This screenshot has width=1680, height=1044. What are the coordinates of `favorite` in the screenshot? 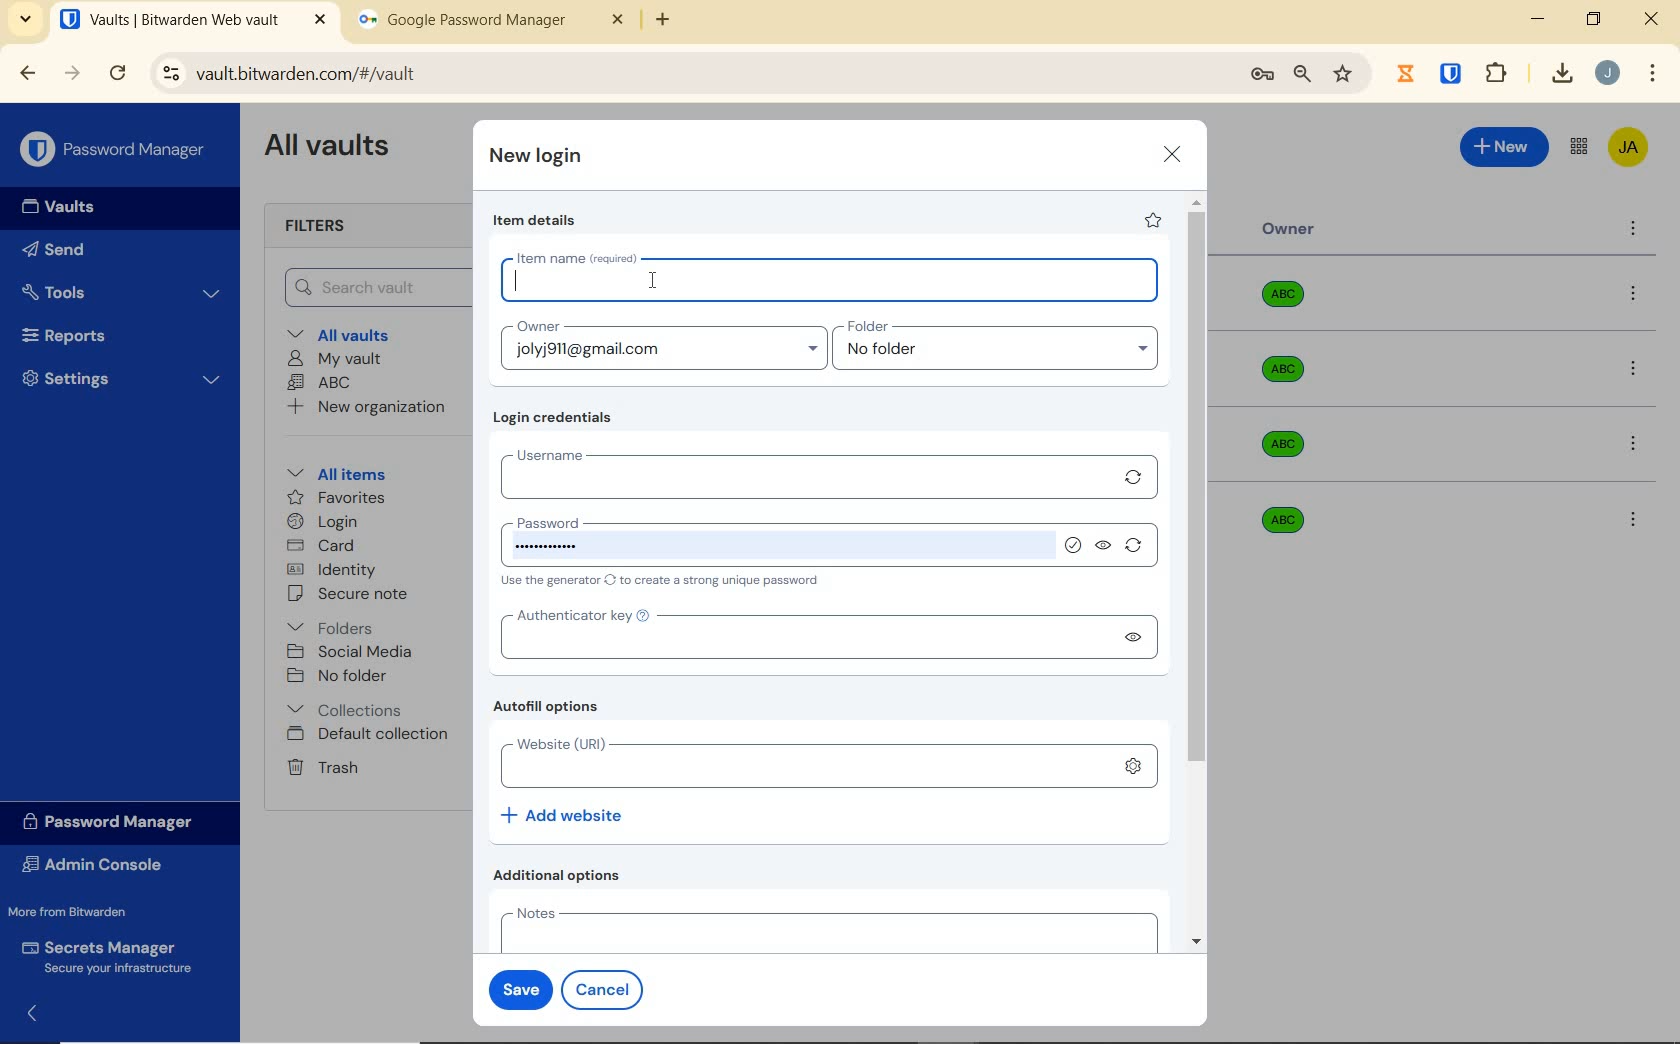 It's located at (1151, 220).